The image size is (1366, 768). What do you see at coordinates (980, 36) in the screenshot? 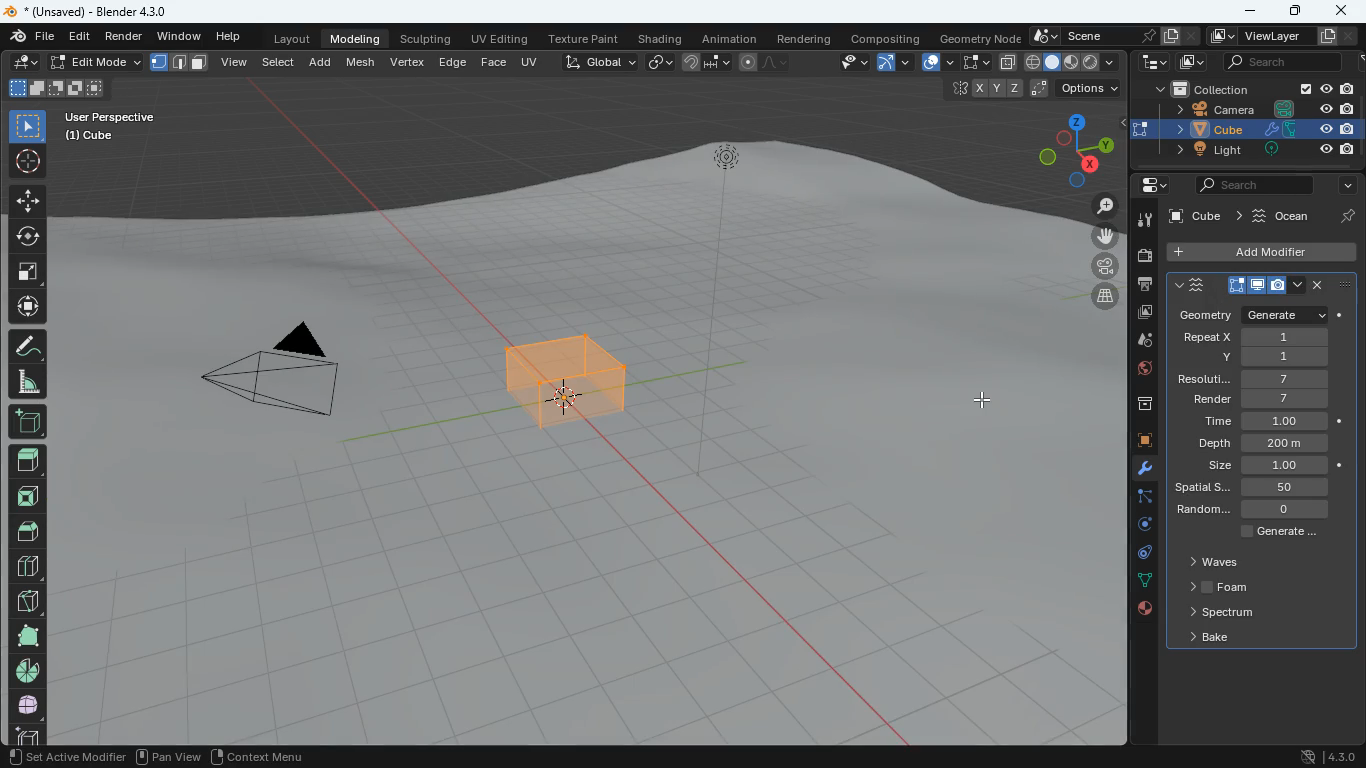
I see `geometry node` at bounding box center [980, 36].